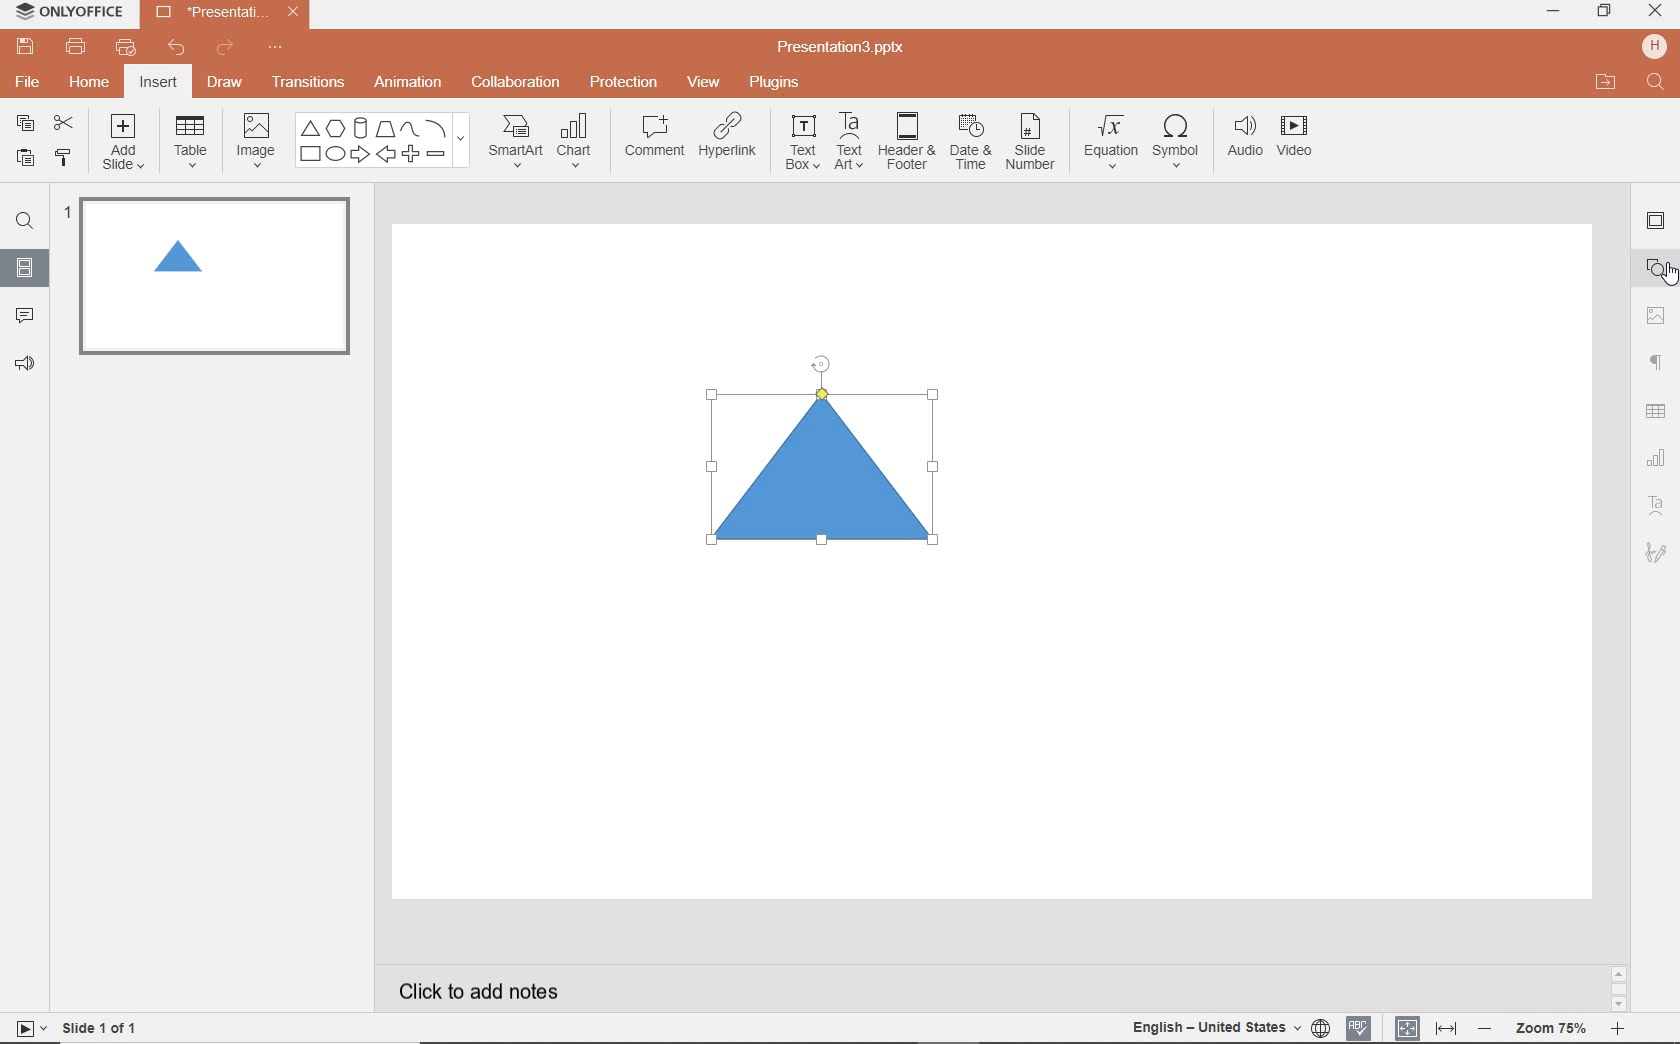 The image size is (1680, 1044). I want to click on CHART, so click(577, 142).